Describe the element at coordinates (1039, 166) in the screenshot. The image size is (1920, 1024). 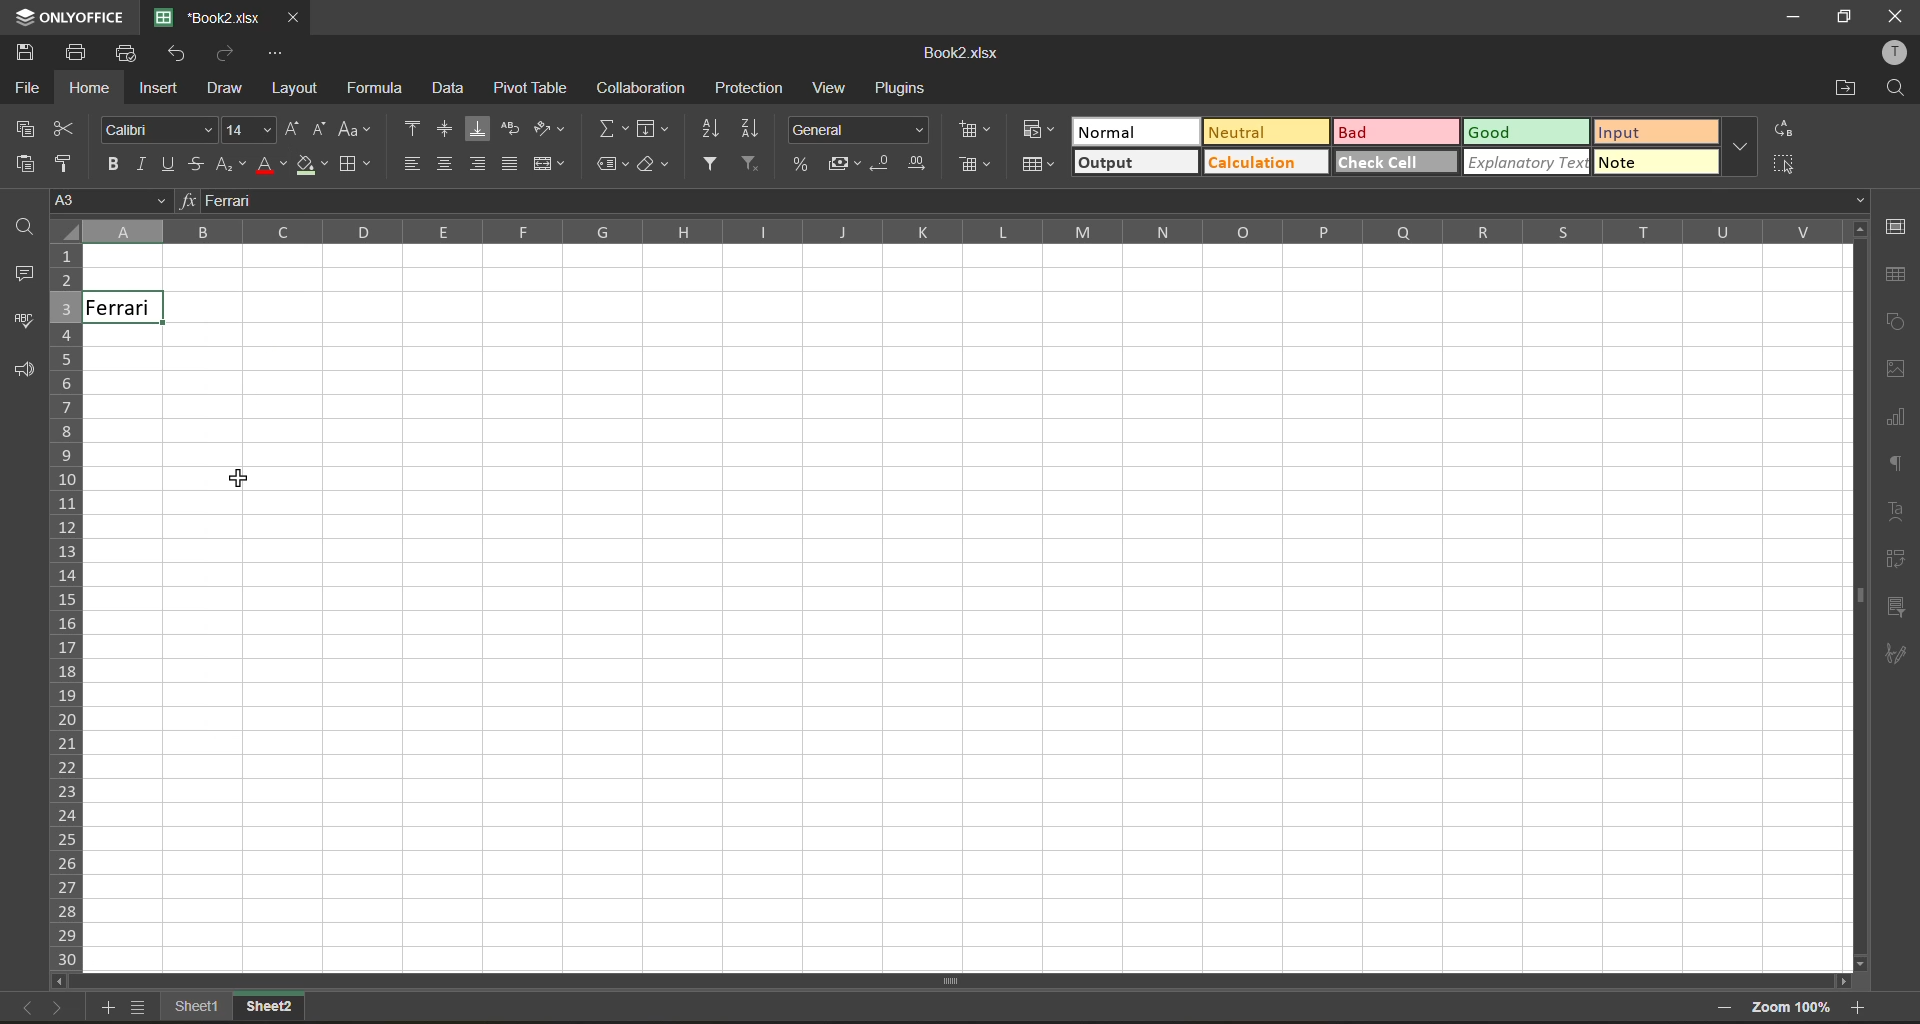
I see `format as table` at that location.